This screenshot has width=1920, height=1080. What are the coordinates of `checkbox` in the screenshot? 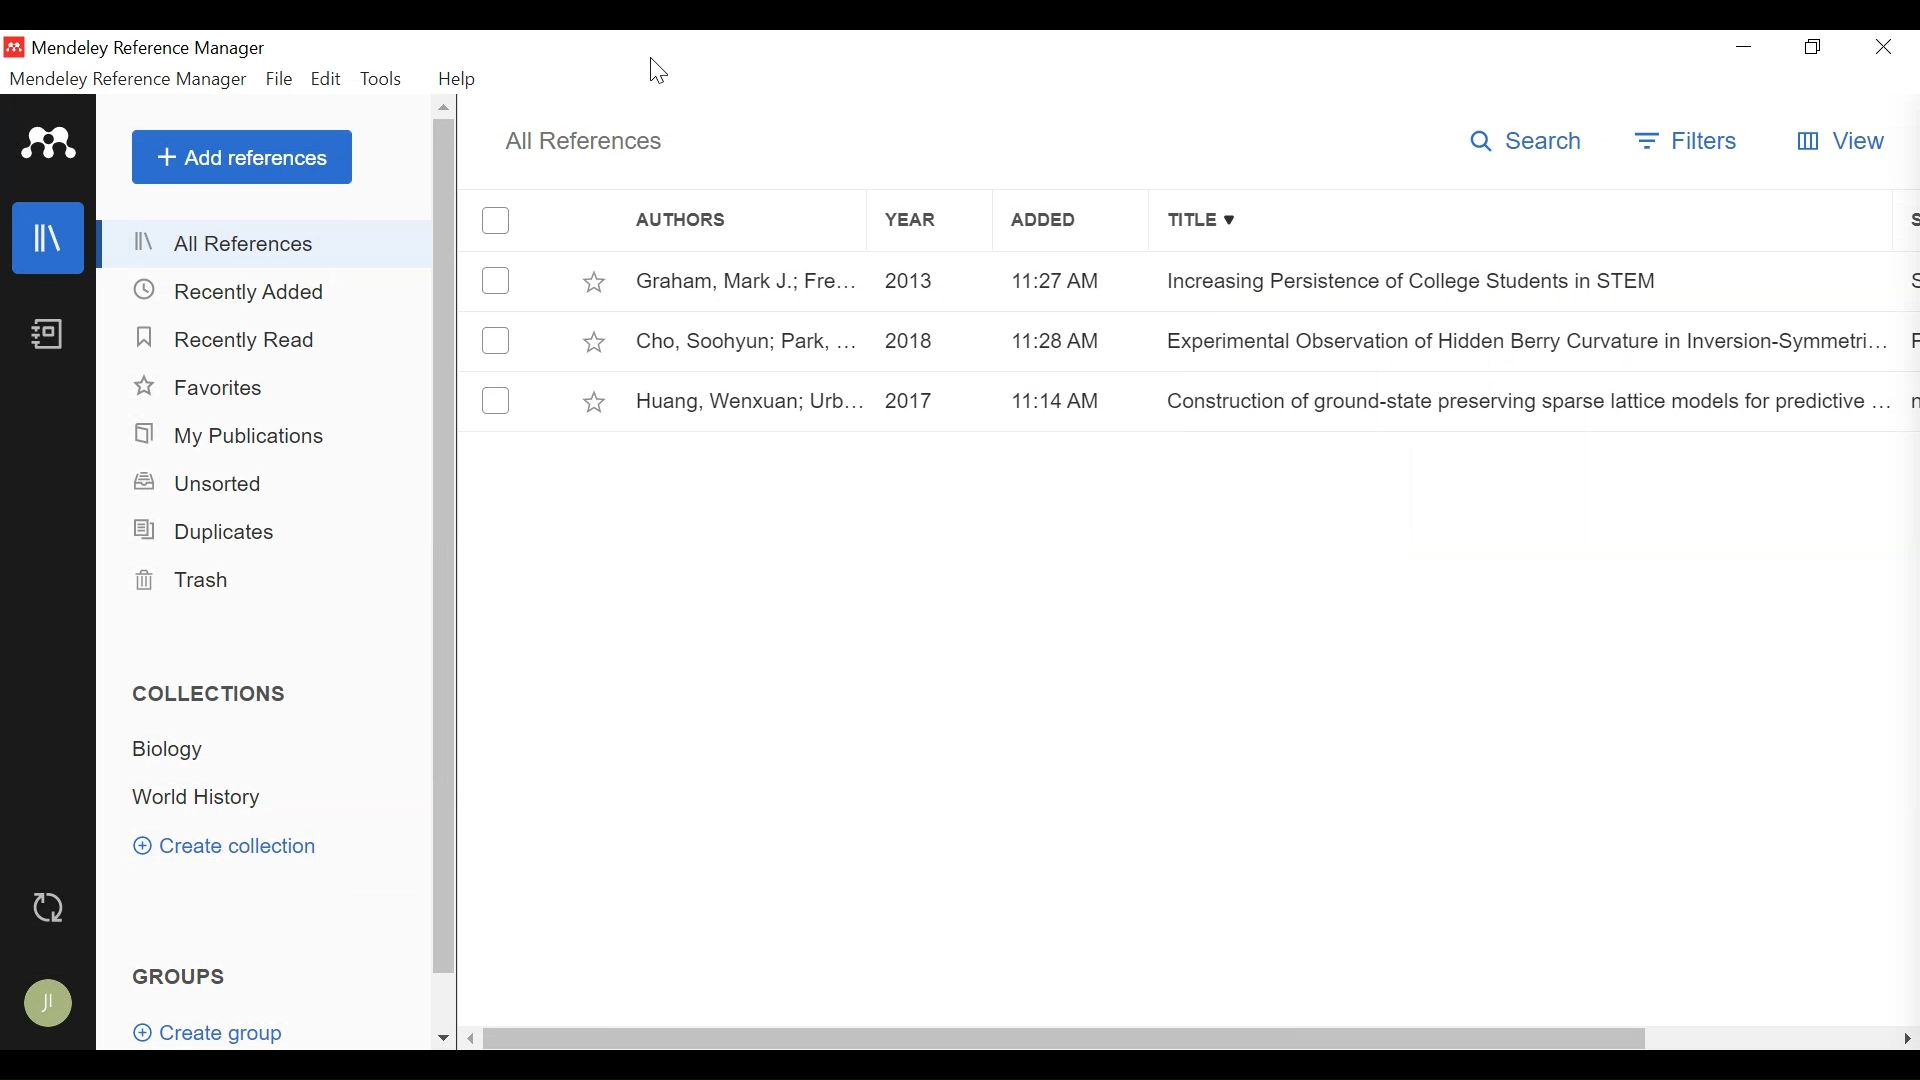 It's located at (496, 282).